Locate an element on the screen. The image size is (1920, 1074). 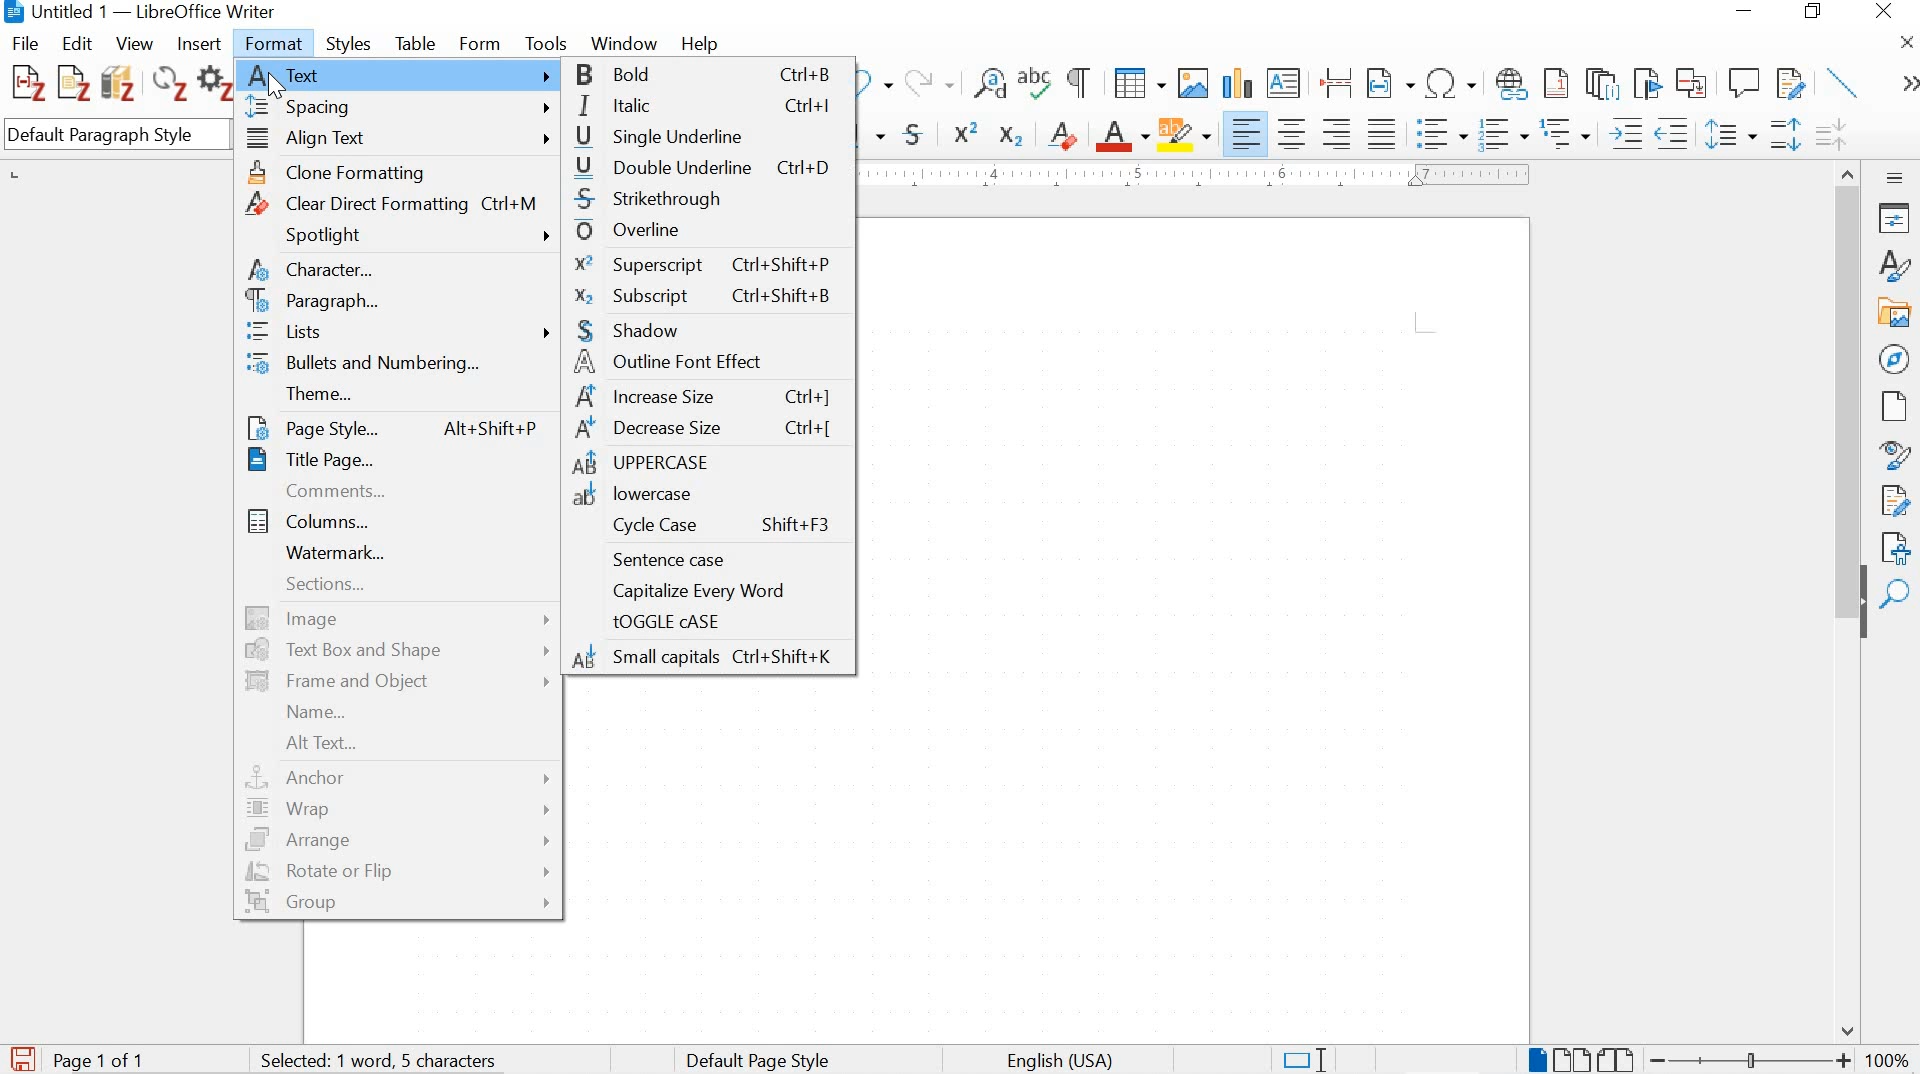
sentence case is located at coordinates (705, 560).